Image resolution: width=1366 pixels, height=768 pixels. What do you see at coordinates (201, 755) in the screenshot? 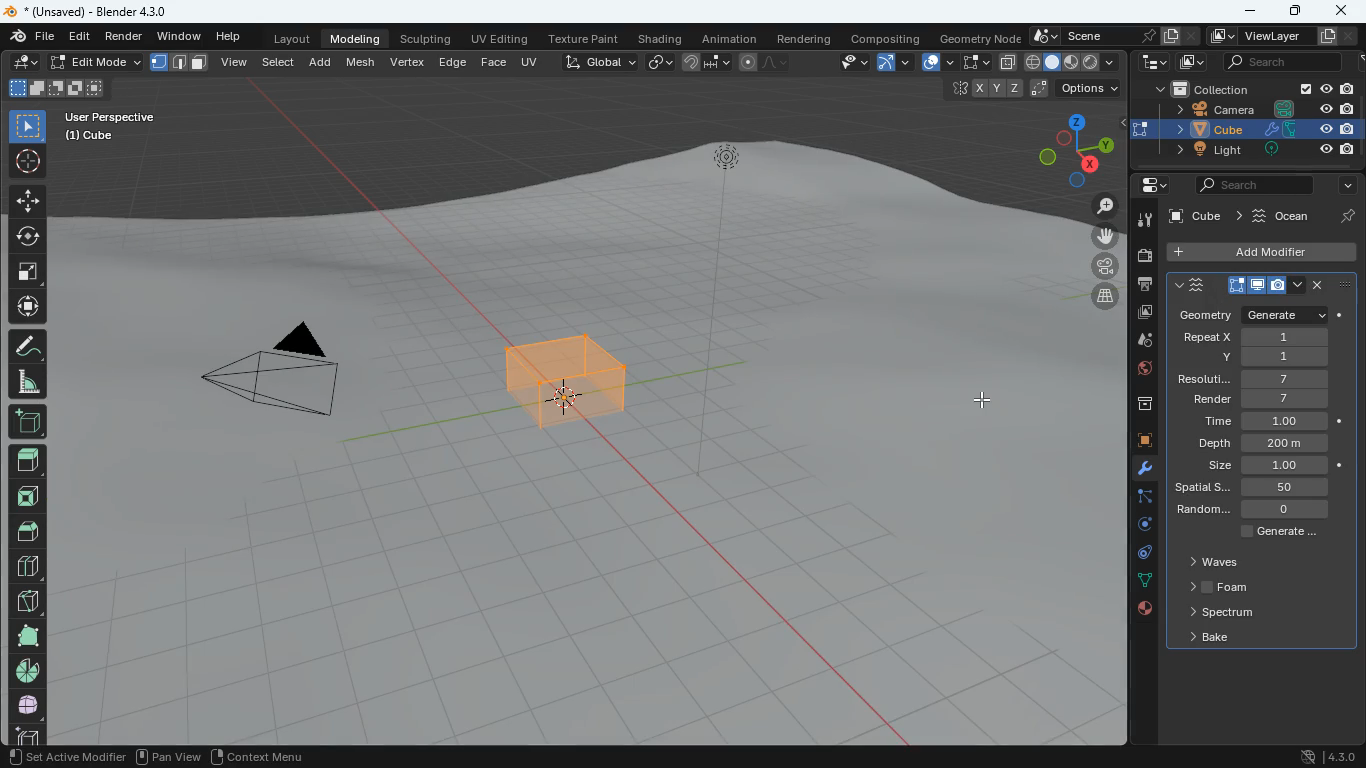
I see `d Region` at bounding box center [201, 755].